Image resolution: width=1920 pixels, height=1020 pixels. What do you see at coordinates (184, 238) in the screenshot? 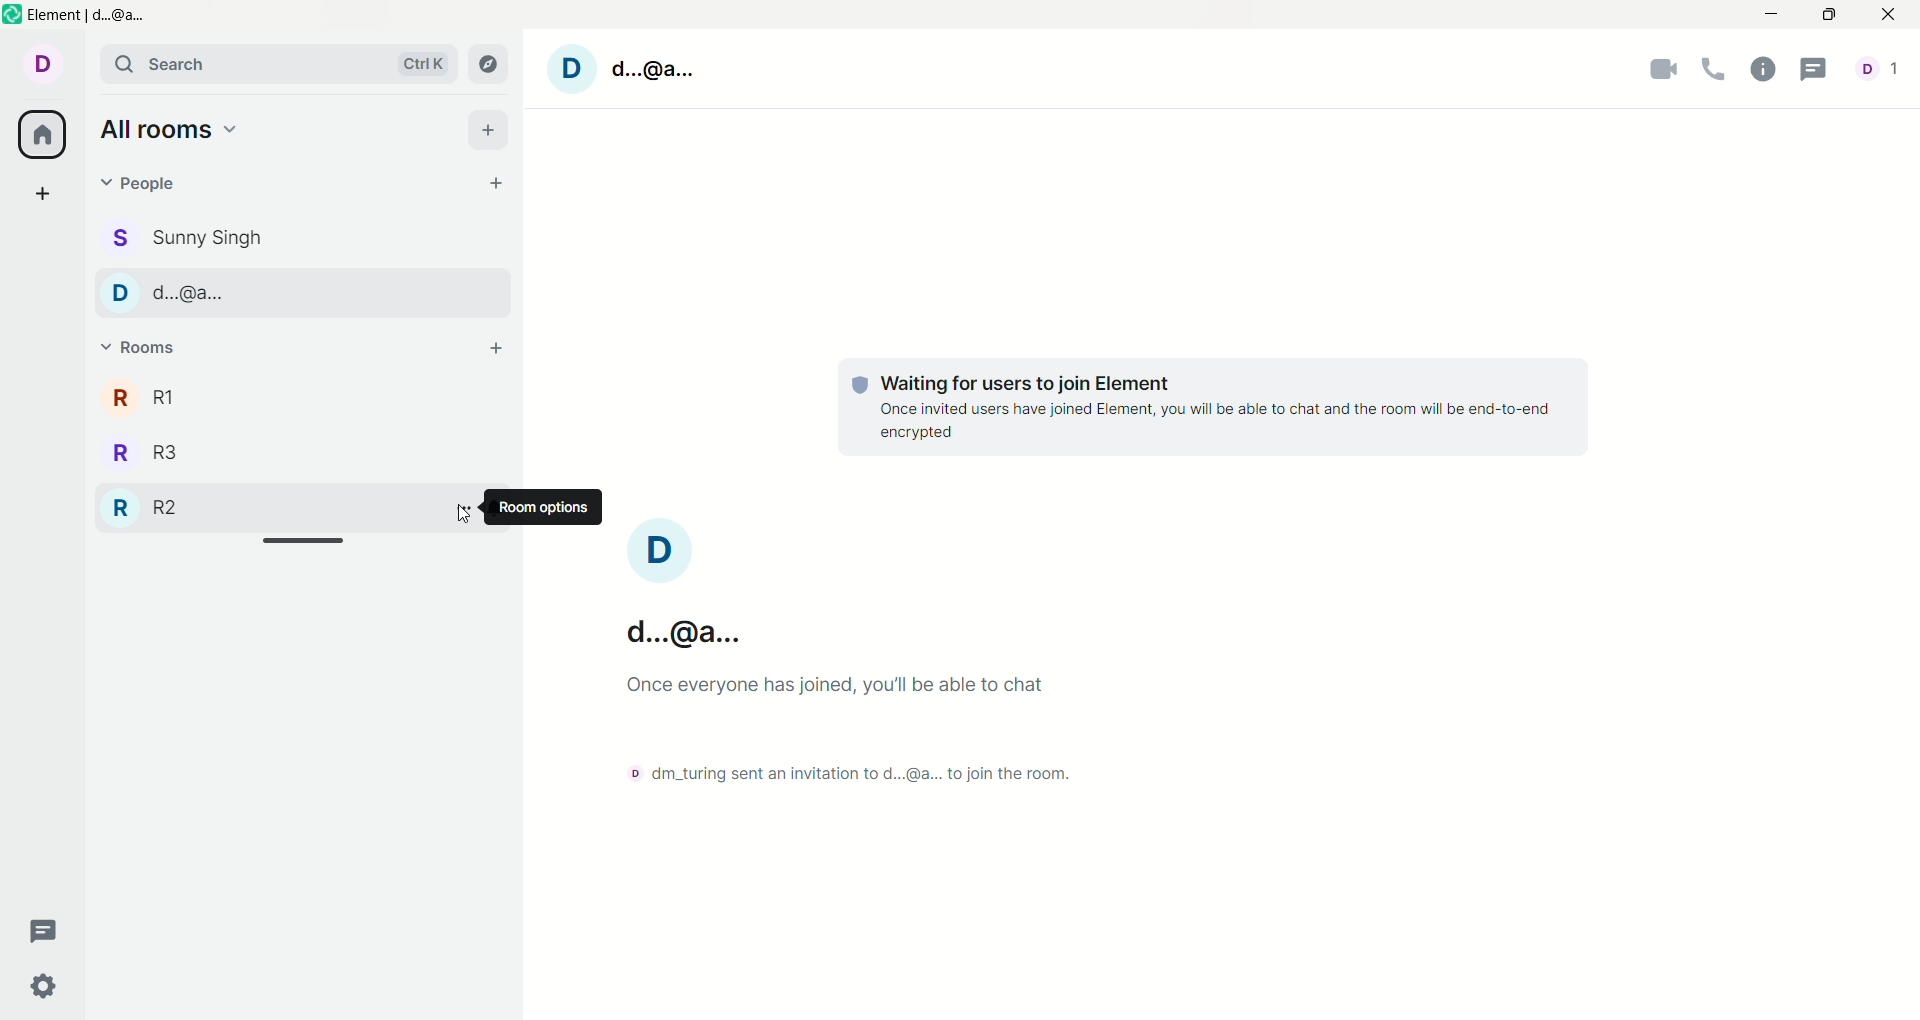
I see `Sunny Singh chat` at bounding box center [184, 238].